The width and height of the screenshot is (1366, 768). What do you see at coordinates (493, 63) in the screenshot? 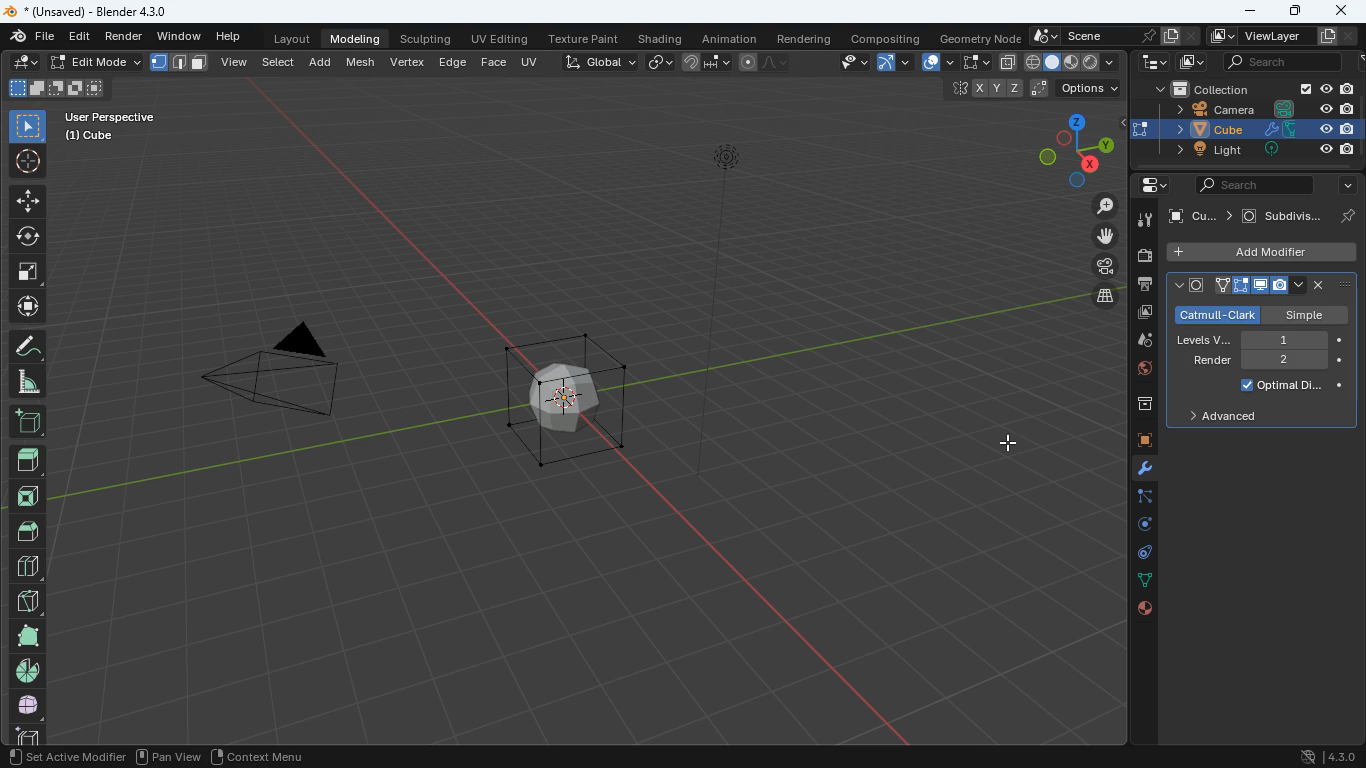
I see `face` at bounding box center [493, 63].